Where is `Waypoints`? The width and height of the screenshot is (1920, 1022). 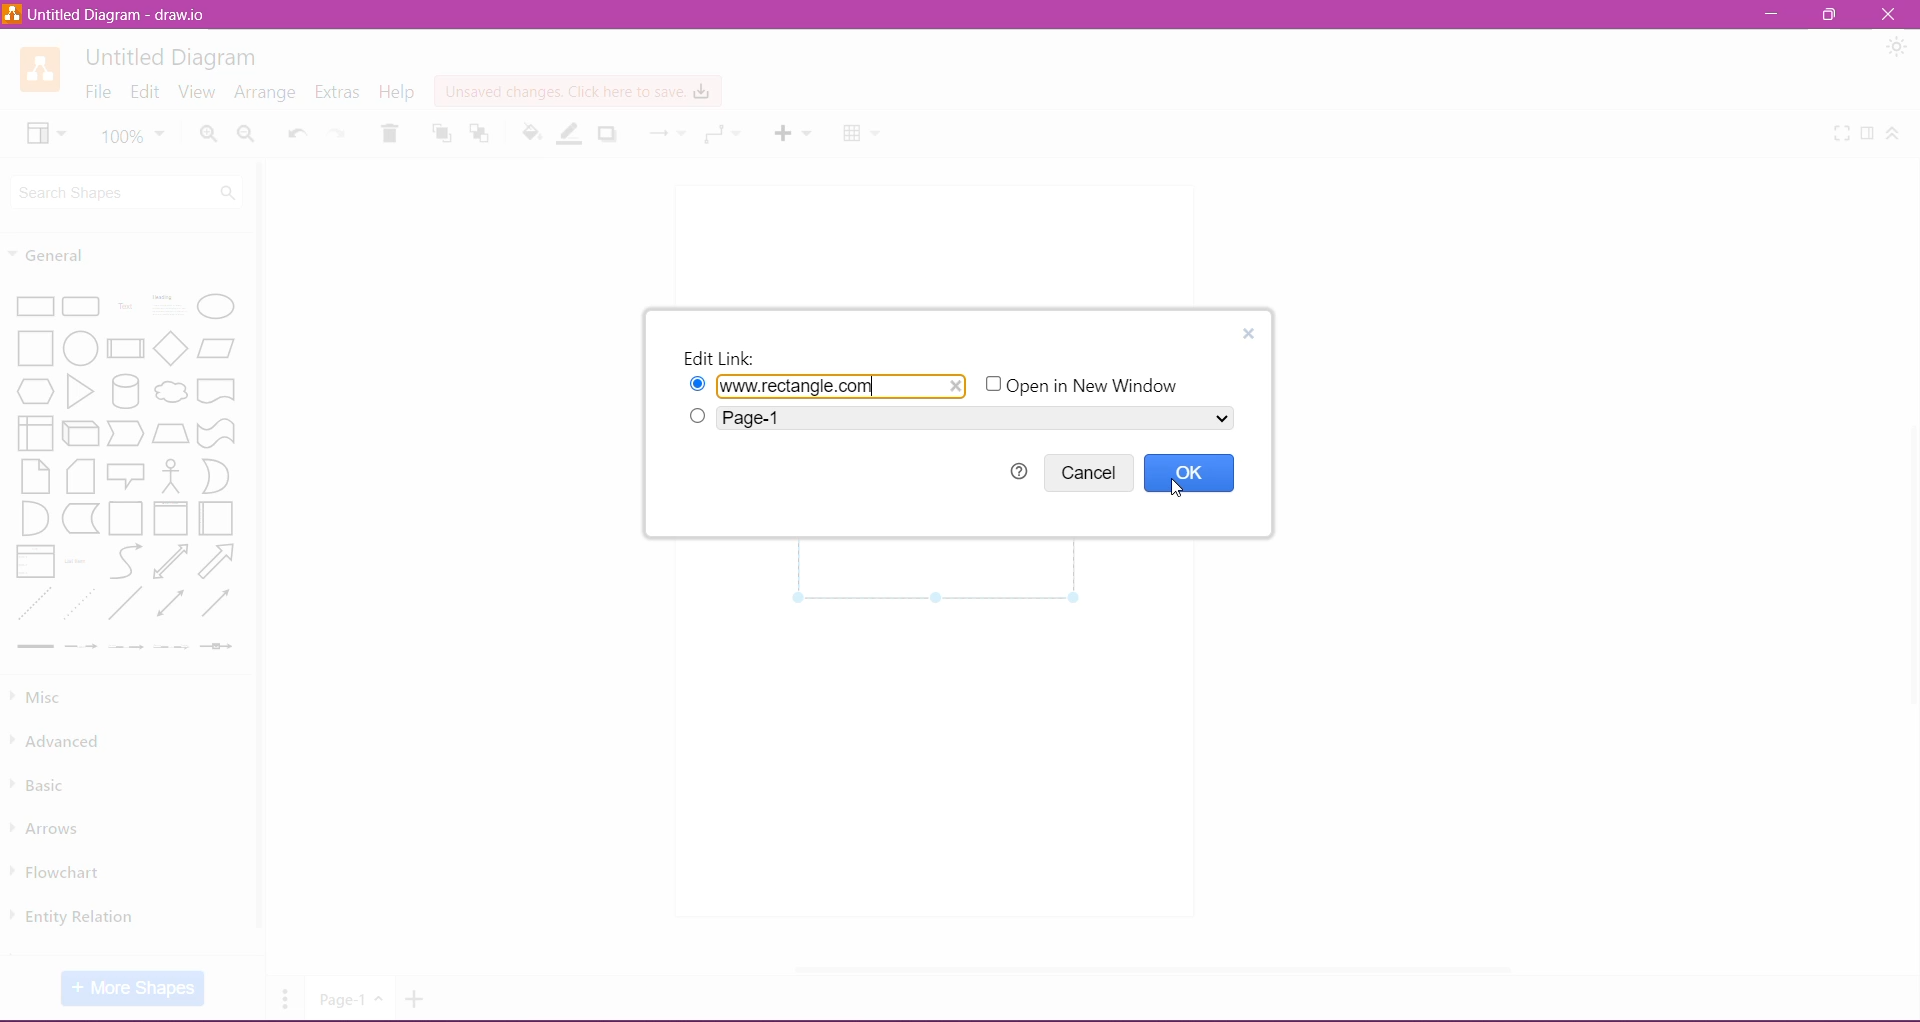
Waypoints is located at coordinates (723, 135).